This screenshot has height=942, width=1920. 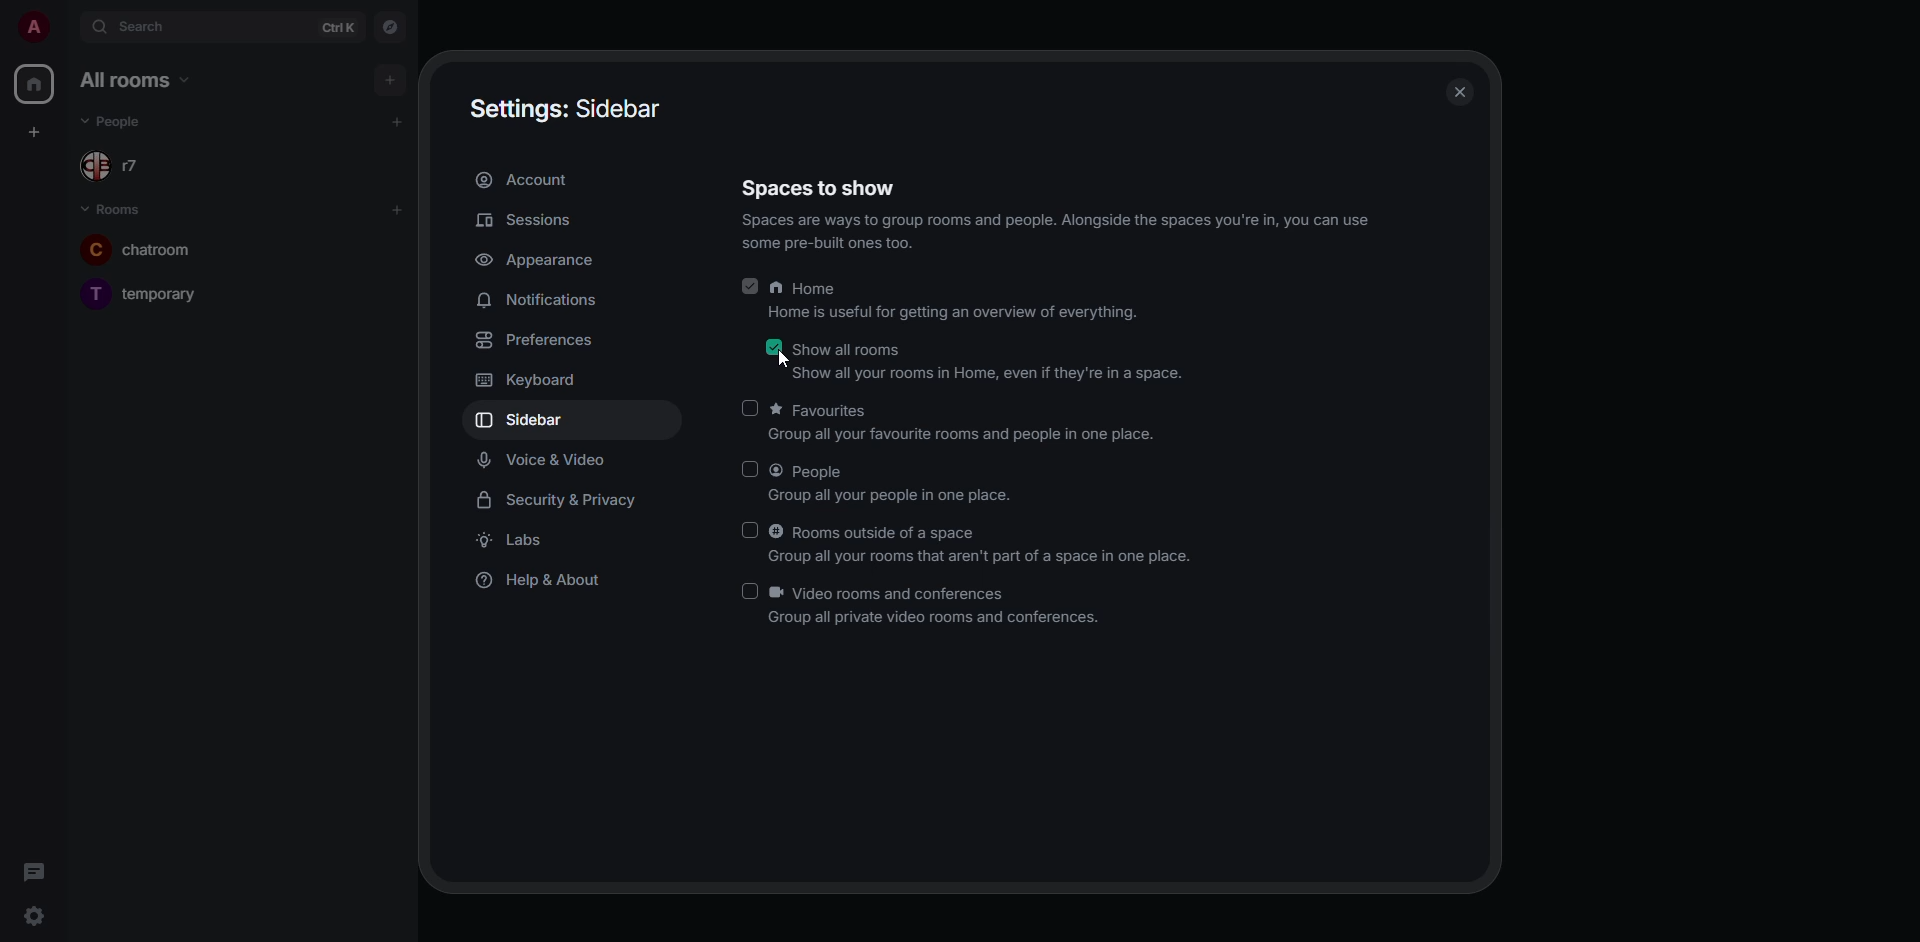 What do you see at coordinates (530, 382) in the screenshot?
I see `keyboard` at bounding box center [530, 382].